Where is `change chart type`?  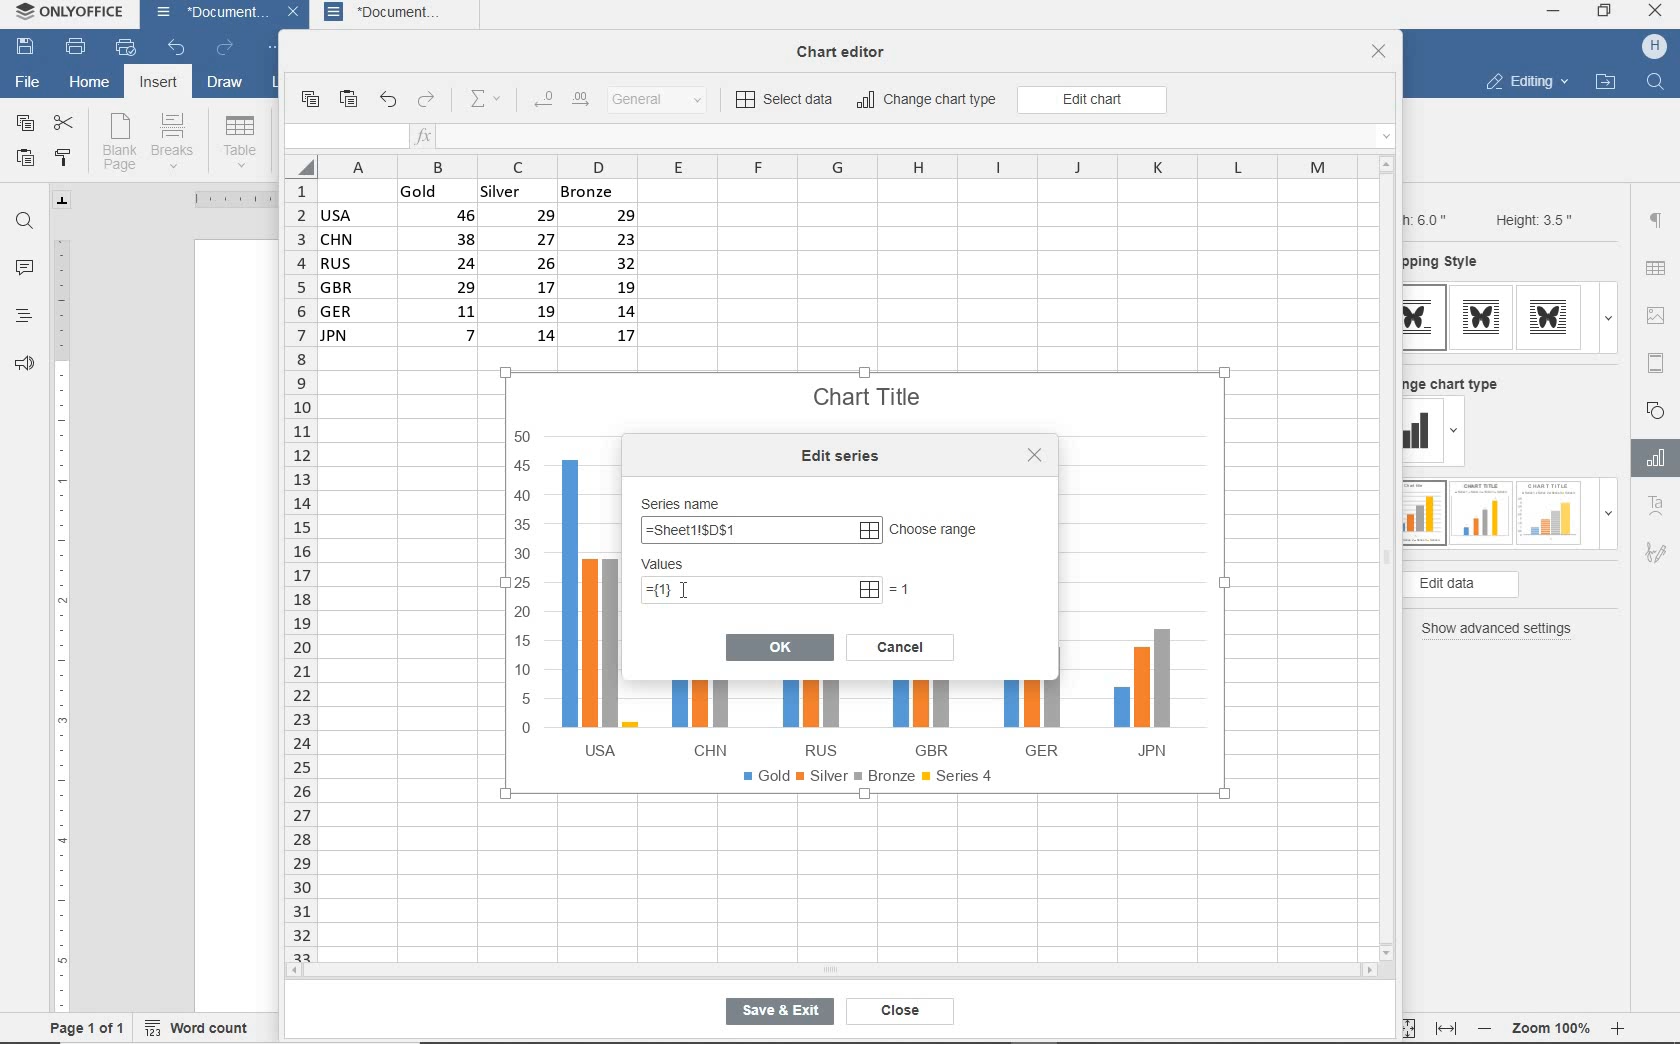 change chart type is located at coordinates (1459, 381).